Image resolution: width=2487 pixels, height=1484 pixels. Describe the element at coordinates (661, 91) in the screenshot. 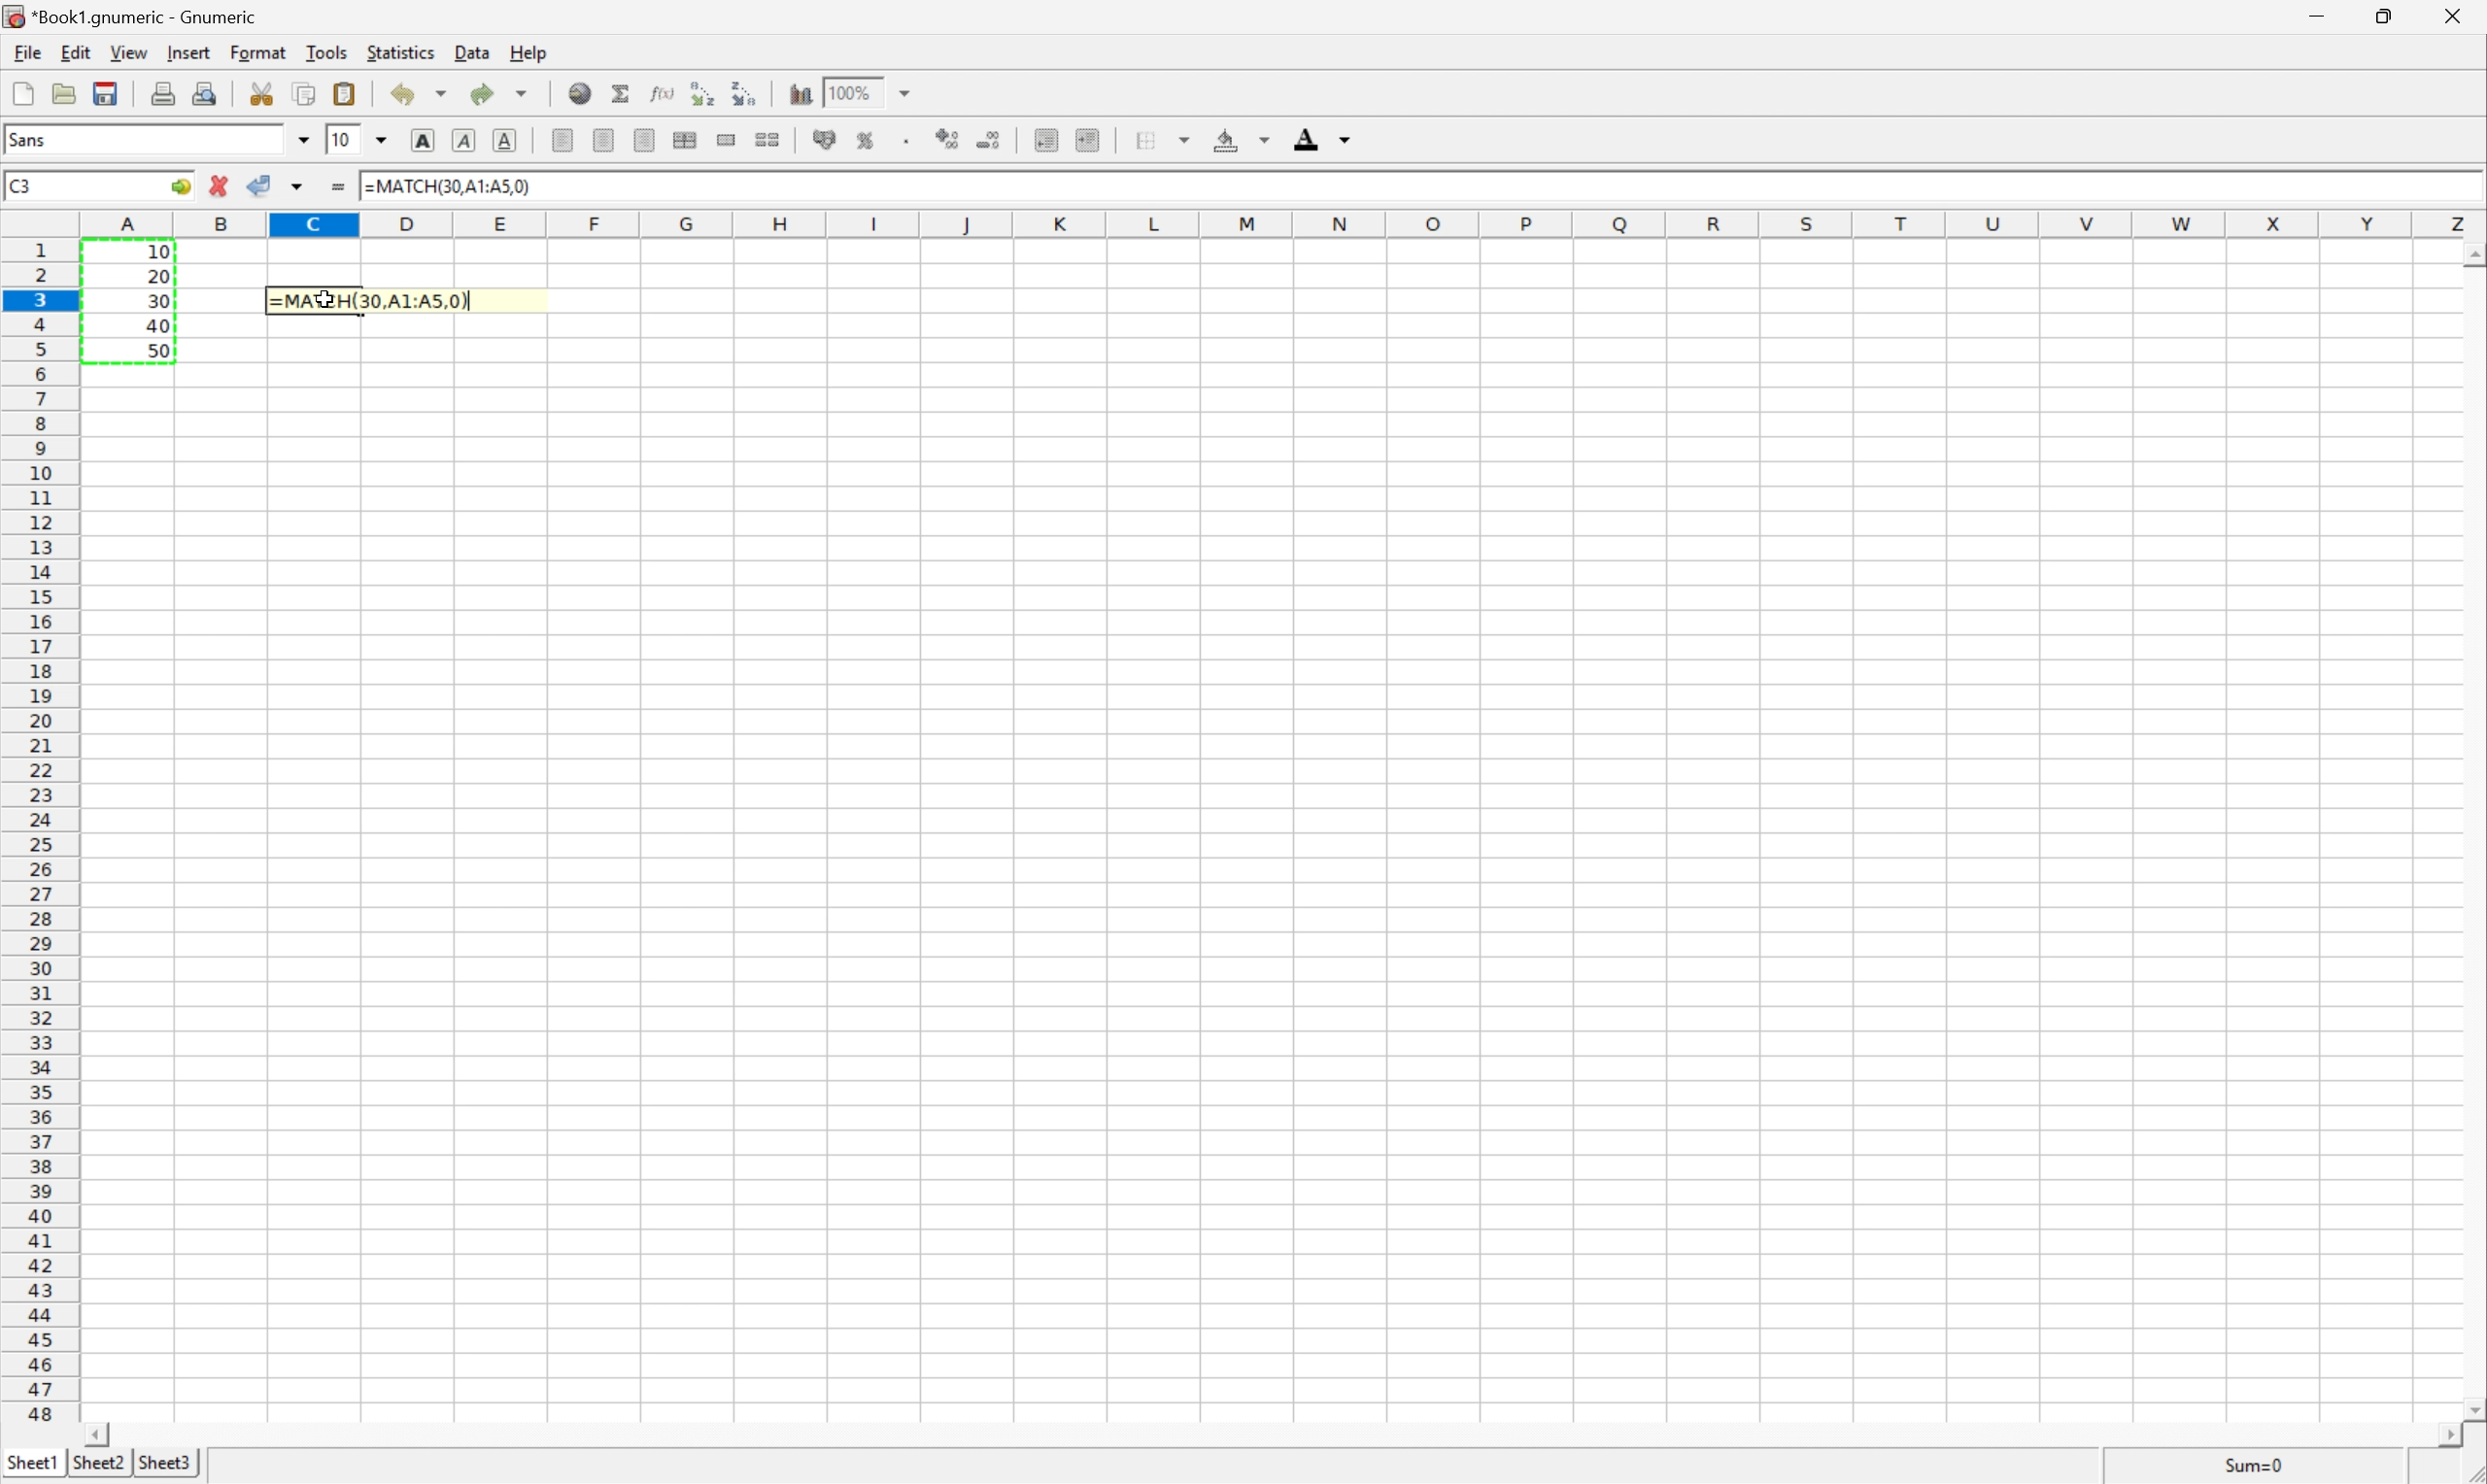

I see `Edit a function in current cell` at that location.